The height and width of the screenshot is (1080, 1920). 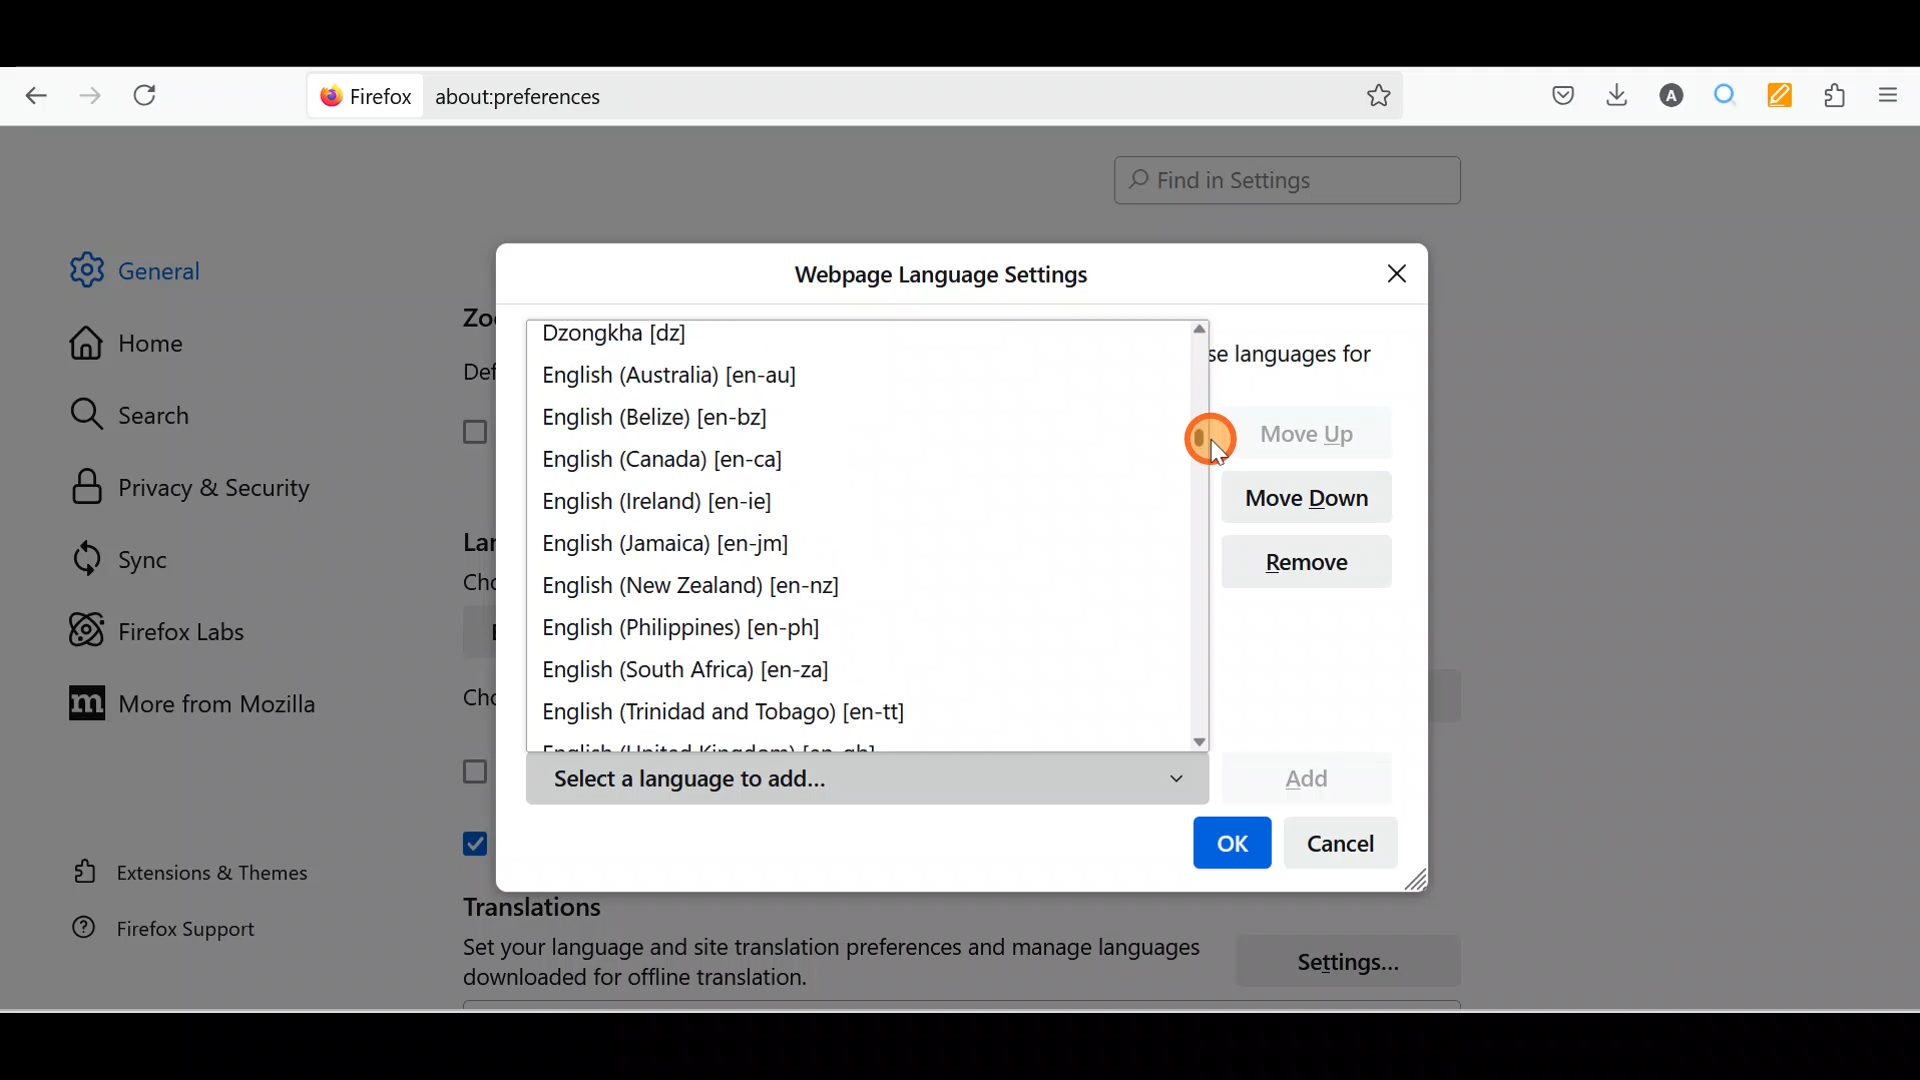 What do you see at coordinates (141, 414) in the screenshot?
I see `Search` at bounding box center [141, 414].